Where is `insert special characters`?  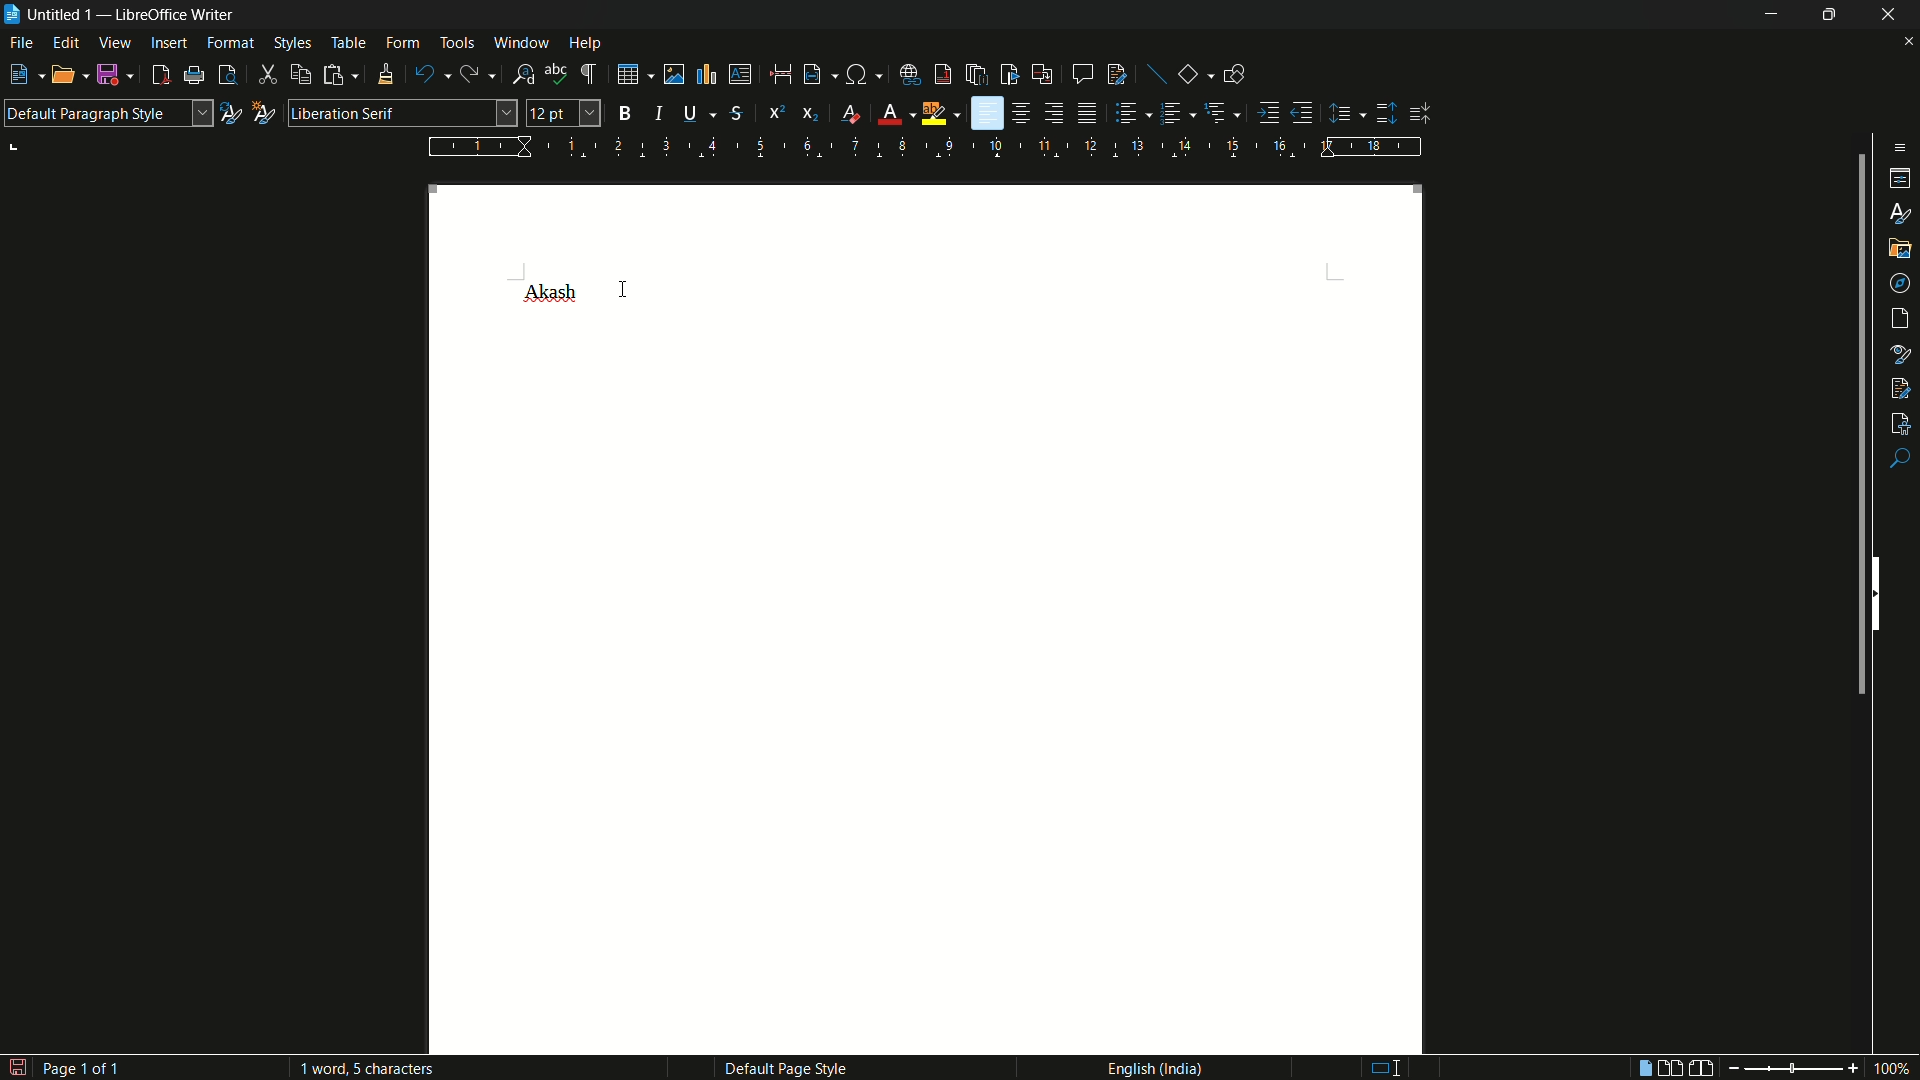
insert special characters is located at coordinates (857, 76).